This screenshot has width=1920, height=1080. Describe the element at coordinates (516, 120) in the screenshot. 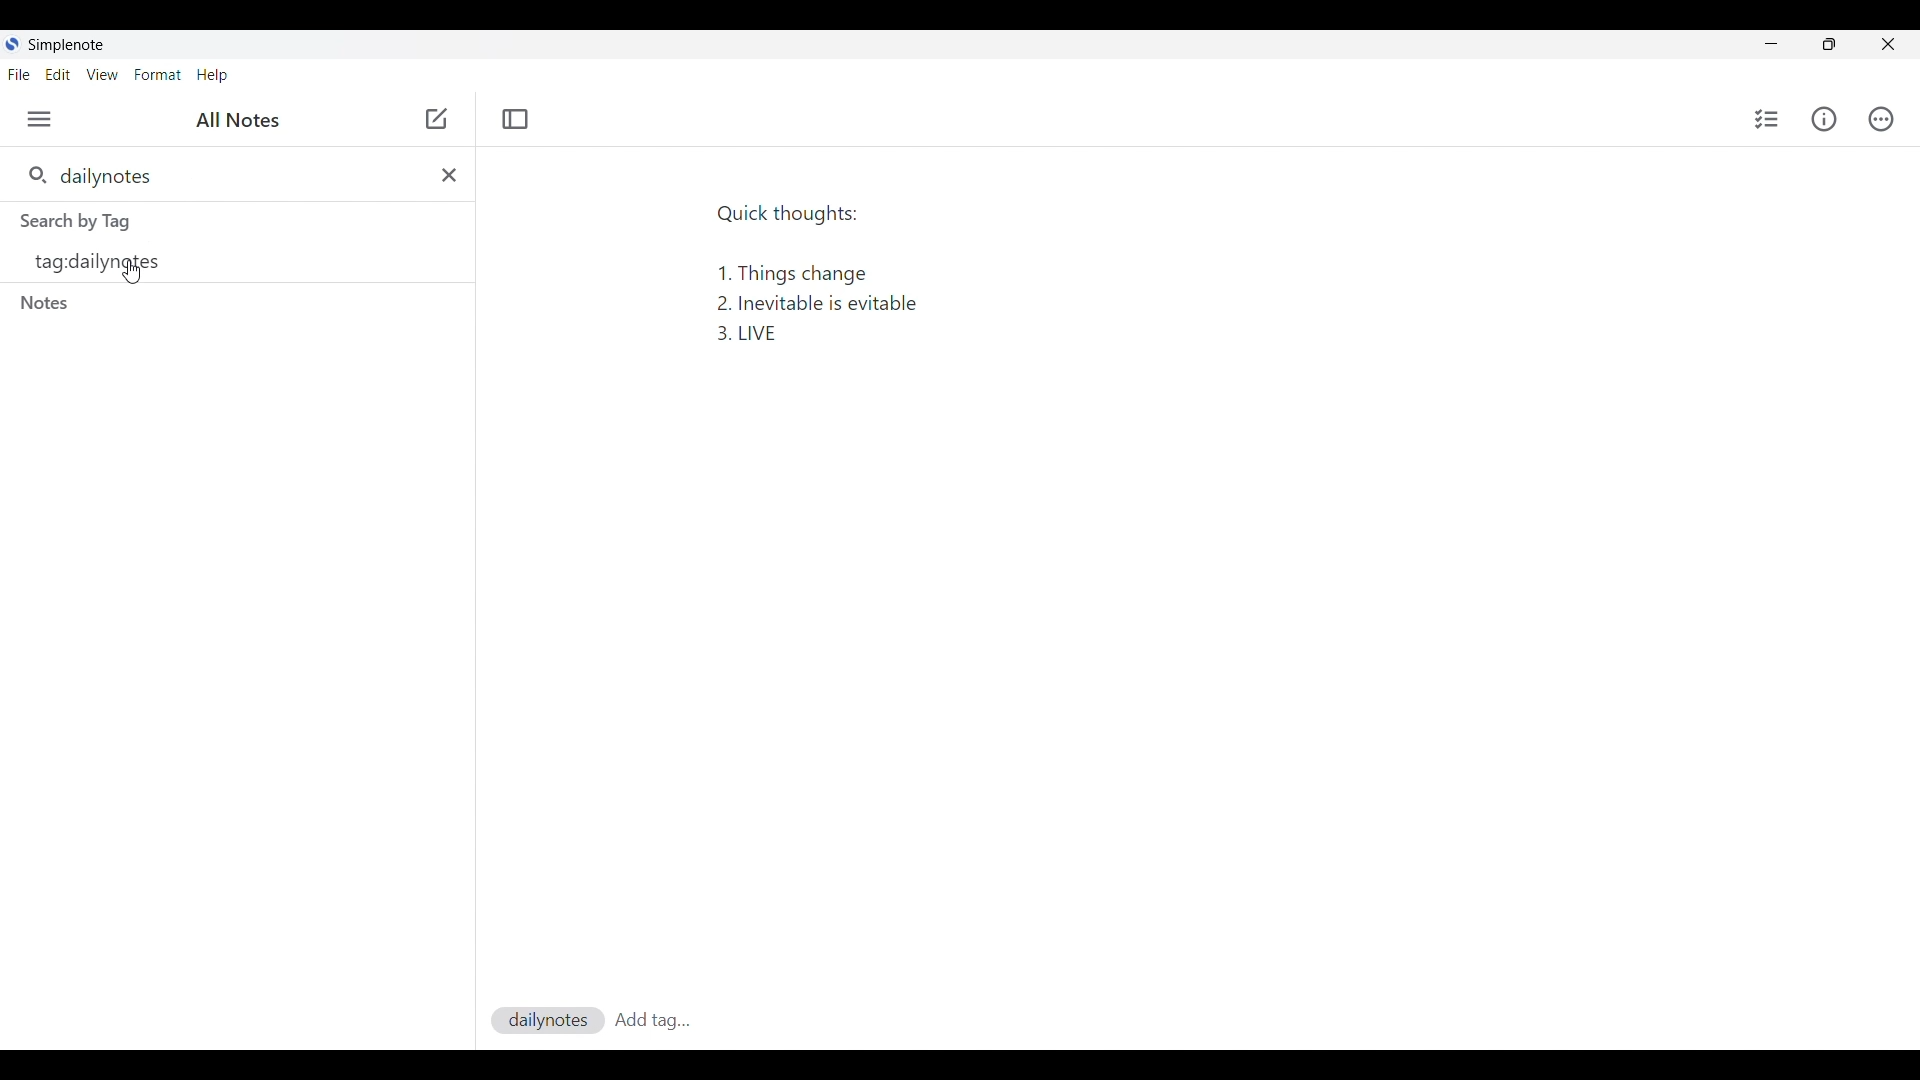

I see `Toggle focus mode` at that location.